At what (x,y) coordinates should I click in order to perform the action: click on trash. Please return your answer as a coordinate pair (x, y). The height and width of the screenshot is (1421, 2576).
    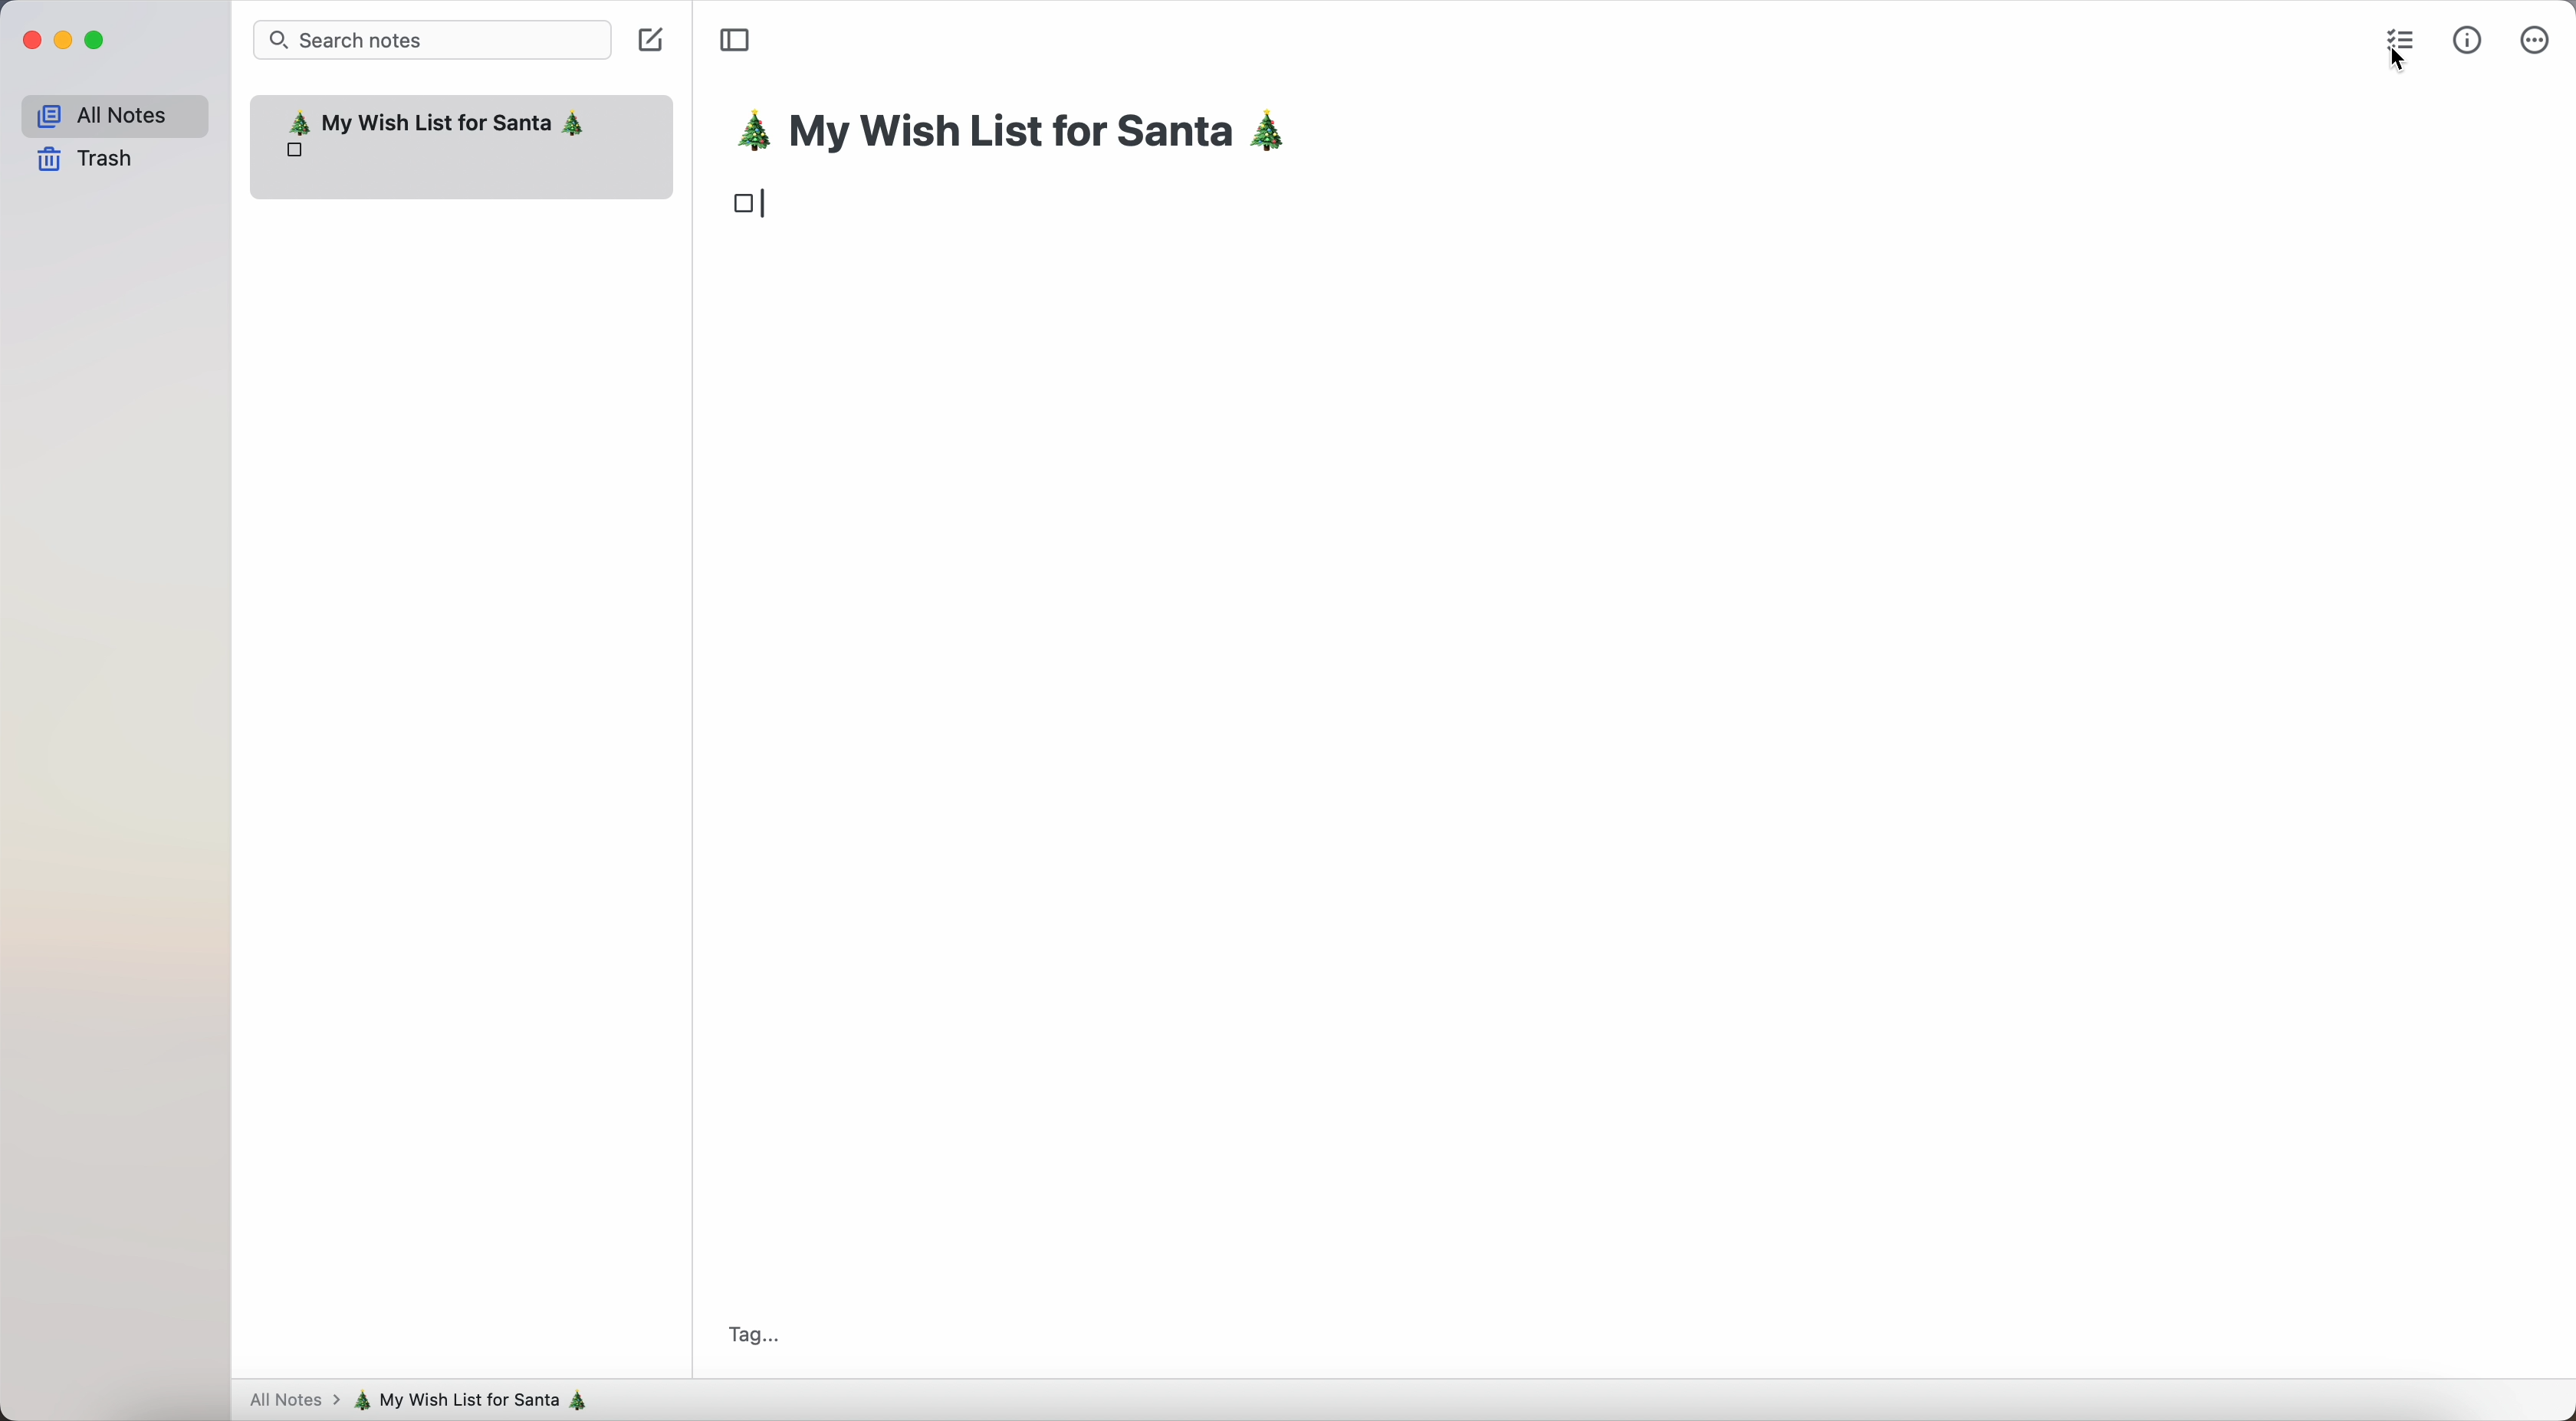
    Looking at the image, I should click on (87, 161).